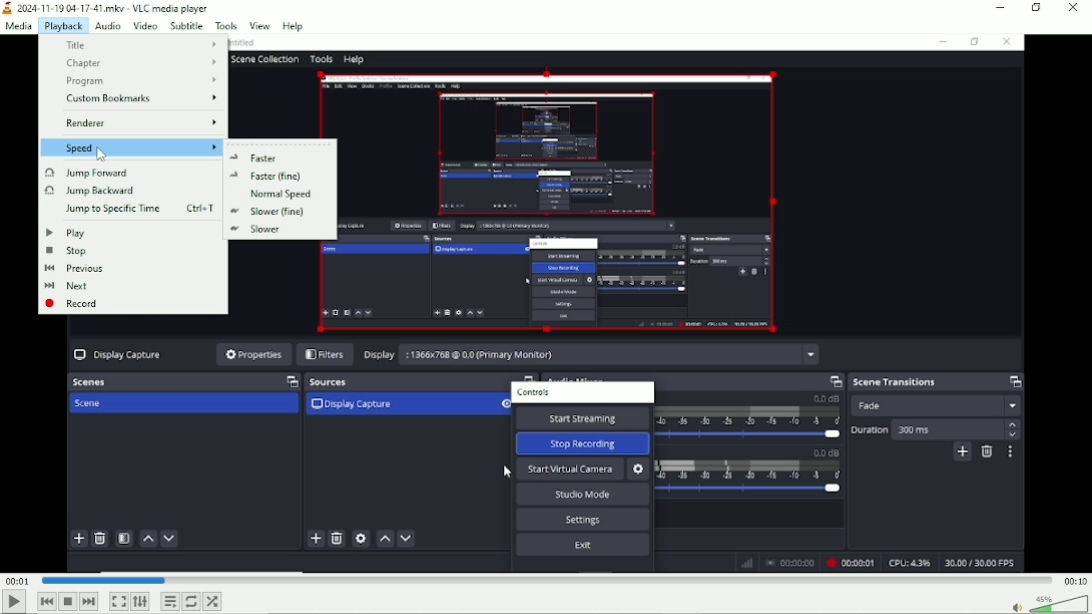 The width and height of the screenshot is (1092, 614). What do you see at coordinates (144, 25) in the screenshot?
I see `video` at bounding box center [144, 25].